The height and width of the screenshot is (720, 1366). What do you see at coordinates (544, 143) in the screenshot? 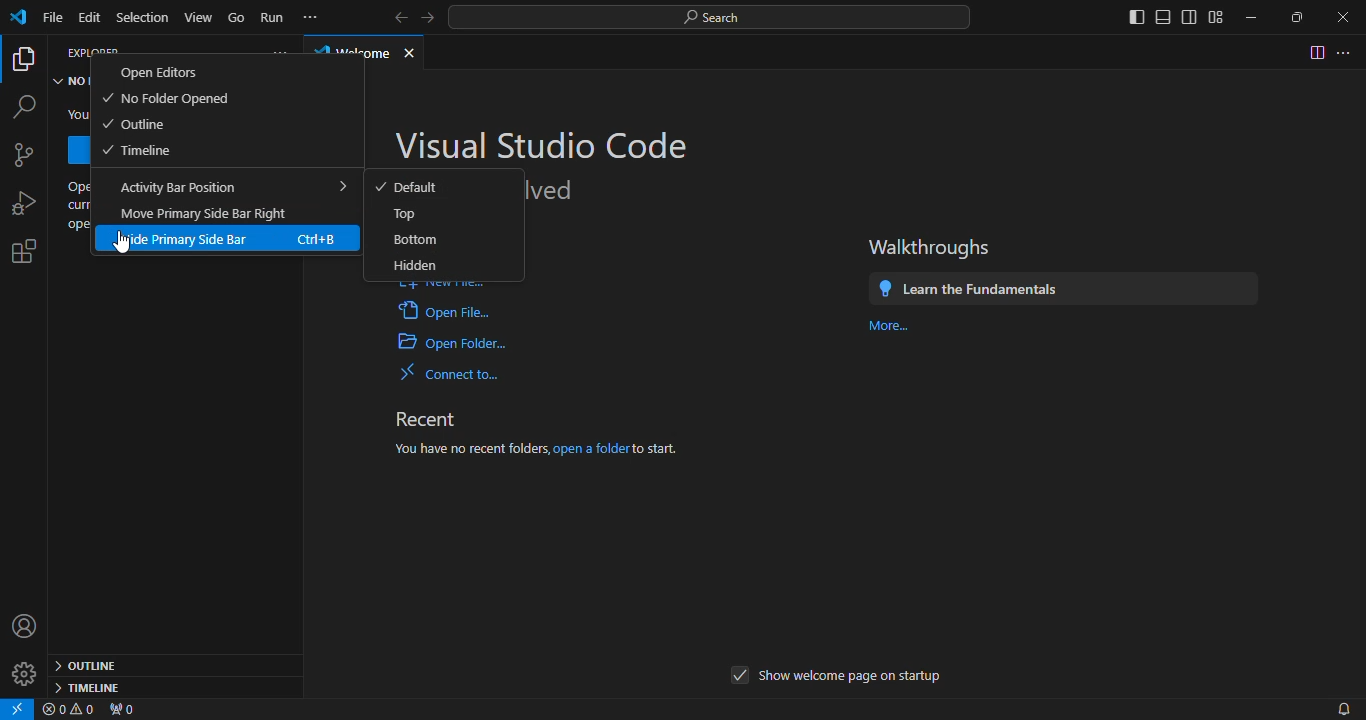
I see `visual studio code` at bounding box center [544, 143].